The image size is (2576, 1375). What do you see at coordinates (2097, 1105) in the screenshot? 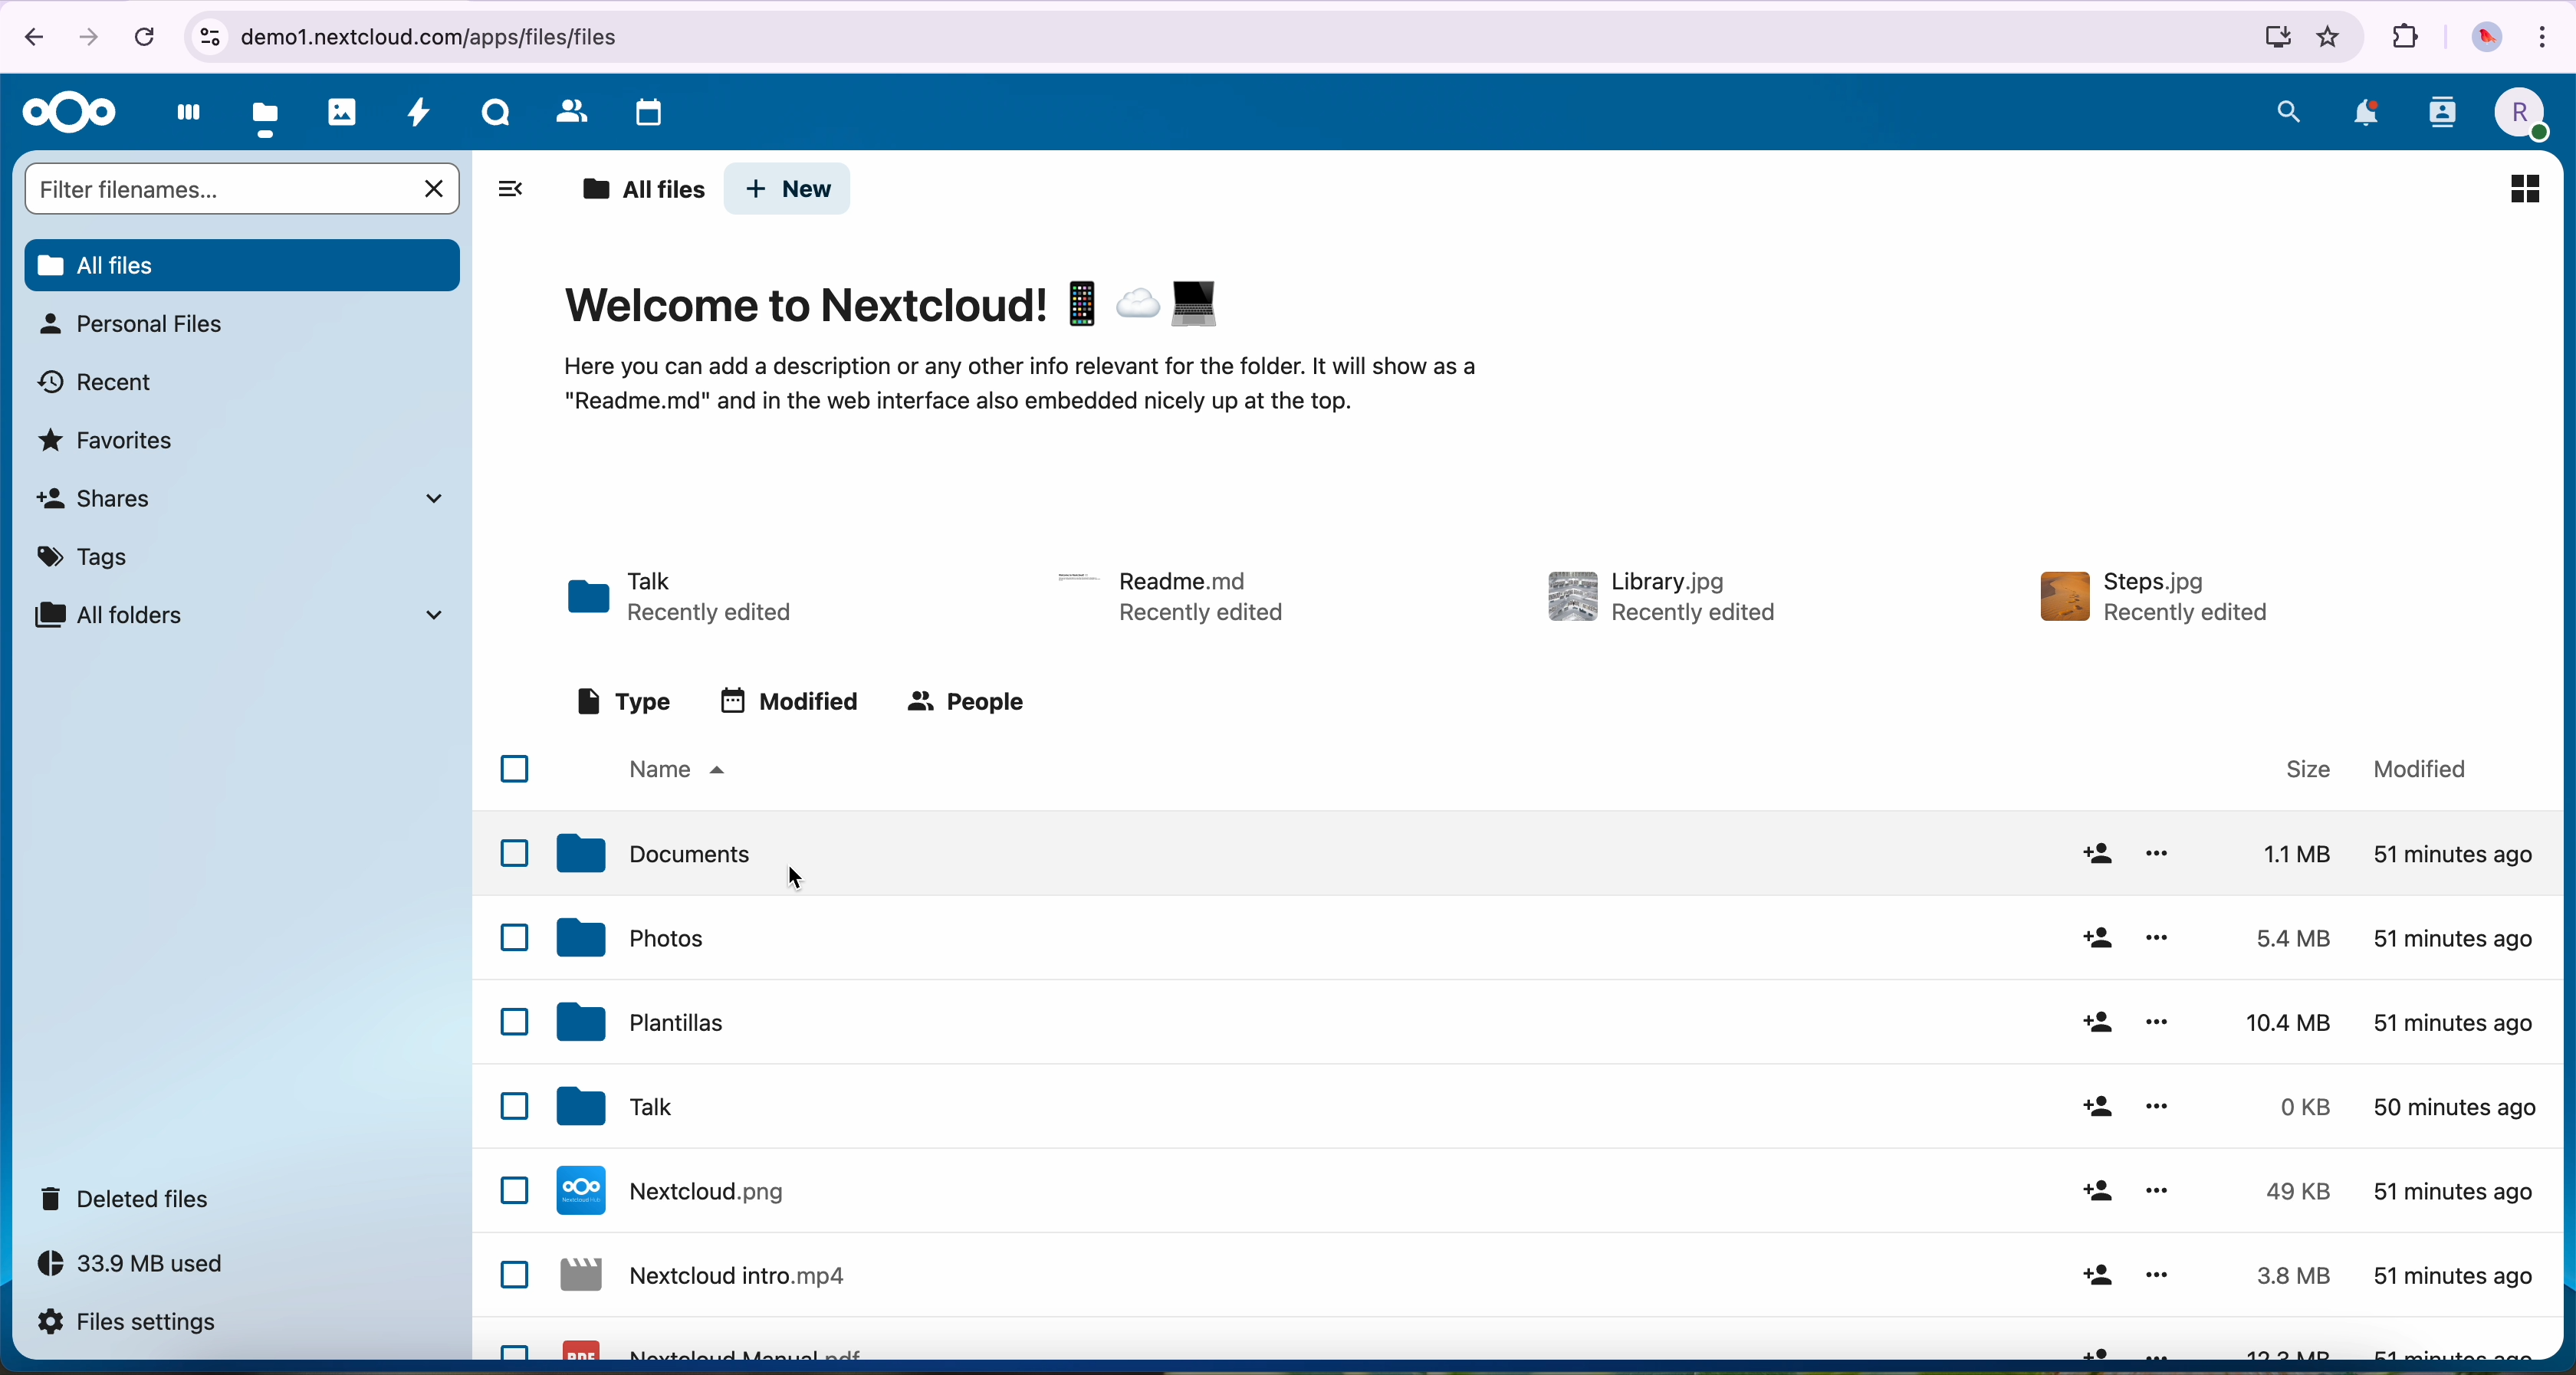
I see `add` at bounding box center [2097, 1105].